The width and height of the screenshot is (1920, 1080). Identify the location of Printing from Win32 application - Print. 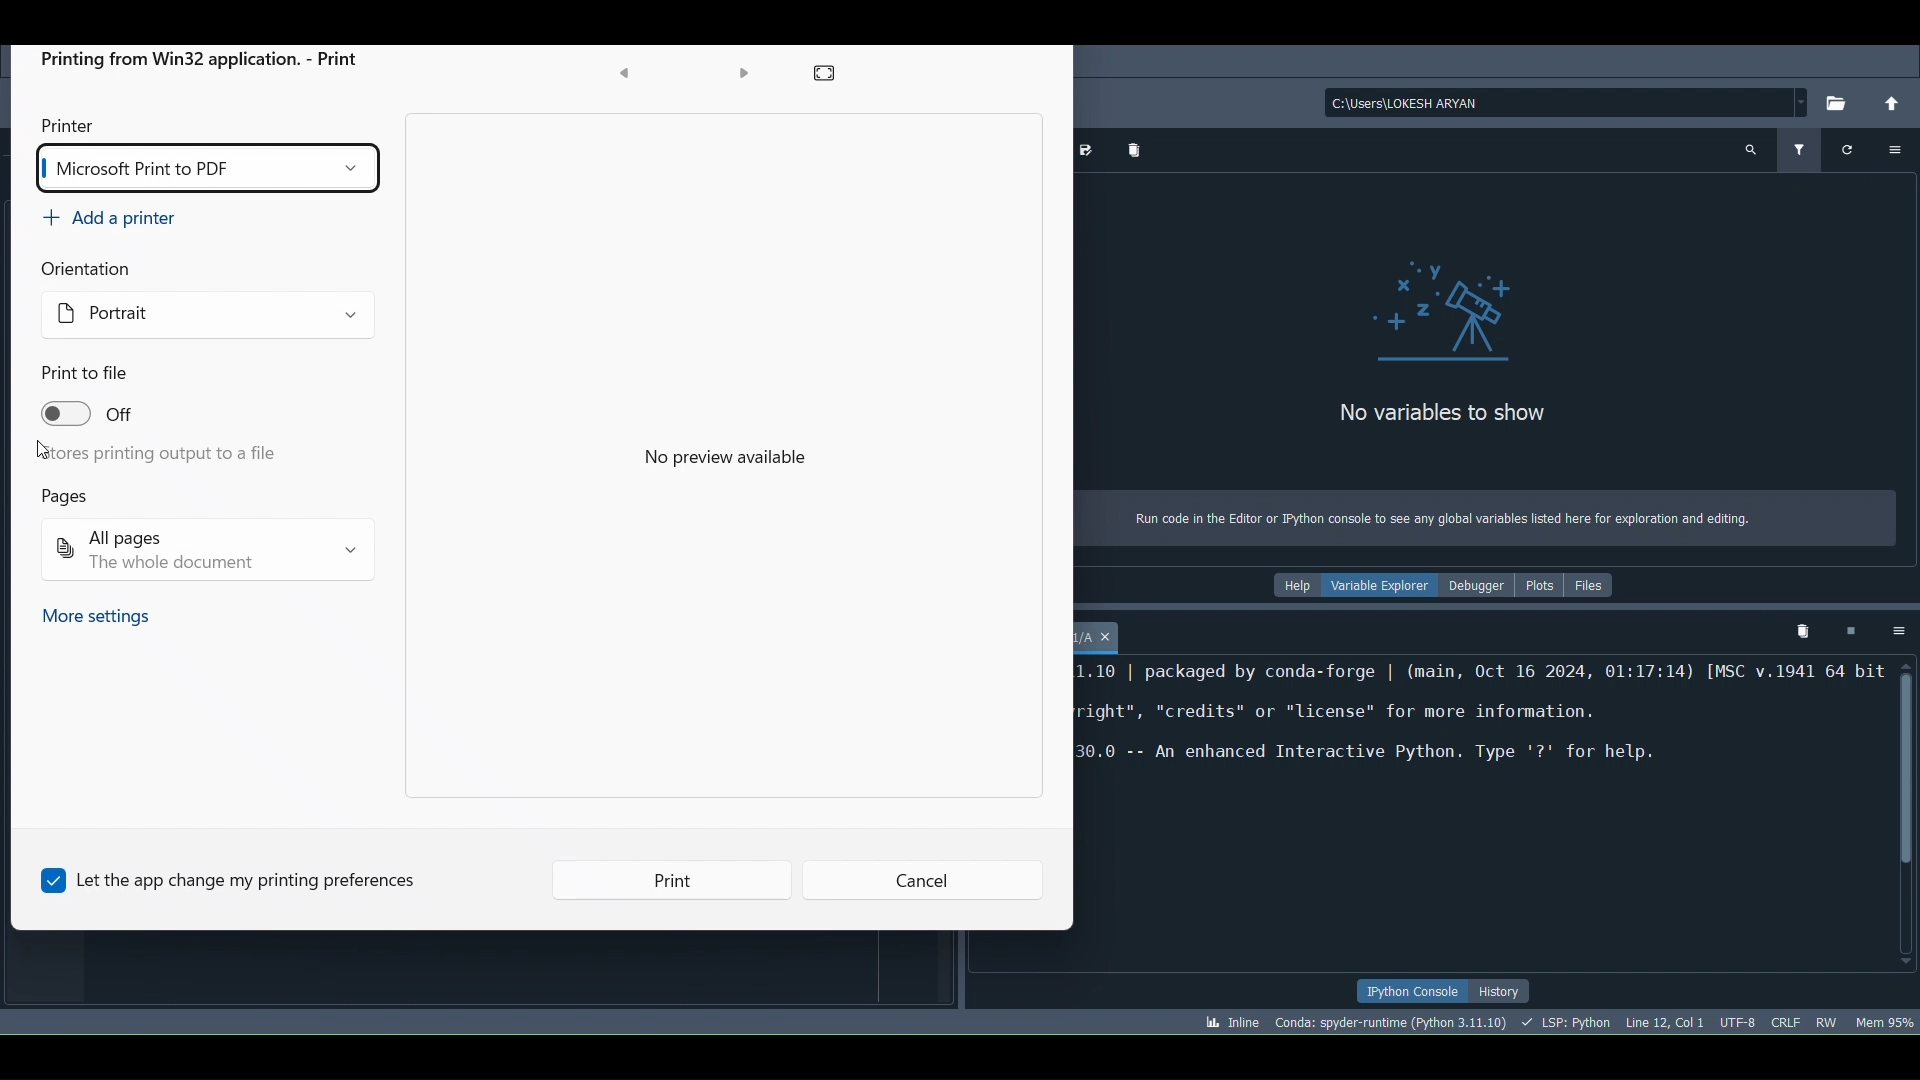
(206, 62).